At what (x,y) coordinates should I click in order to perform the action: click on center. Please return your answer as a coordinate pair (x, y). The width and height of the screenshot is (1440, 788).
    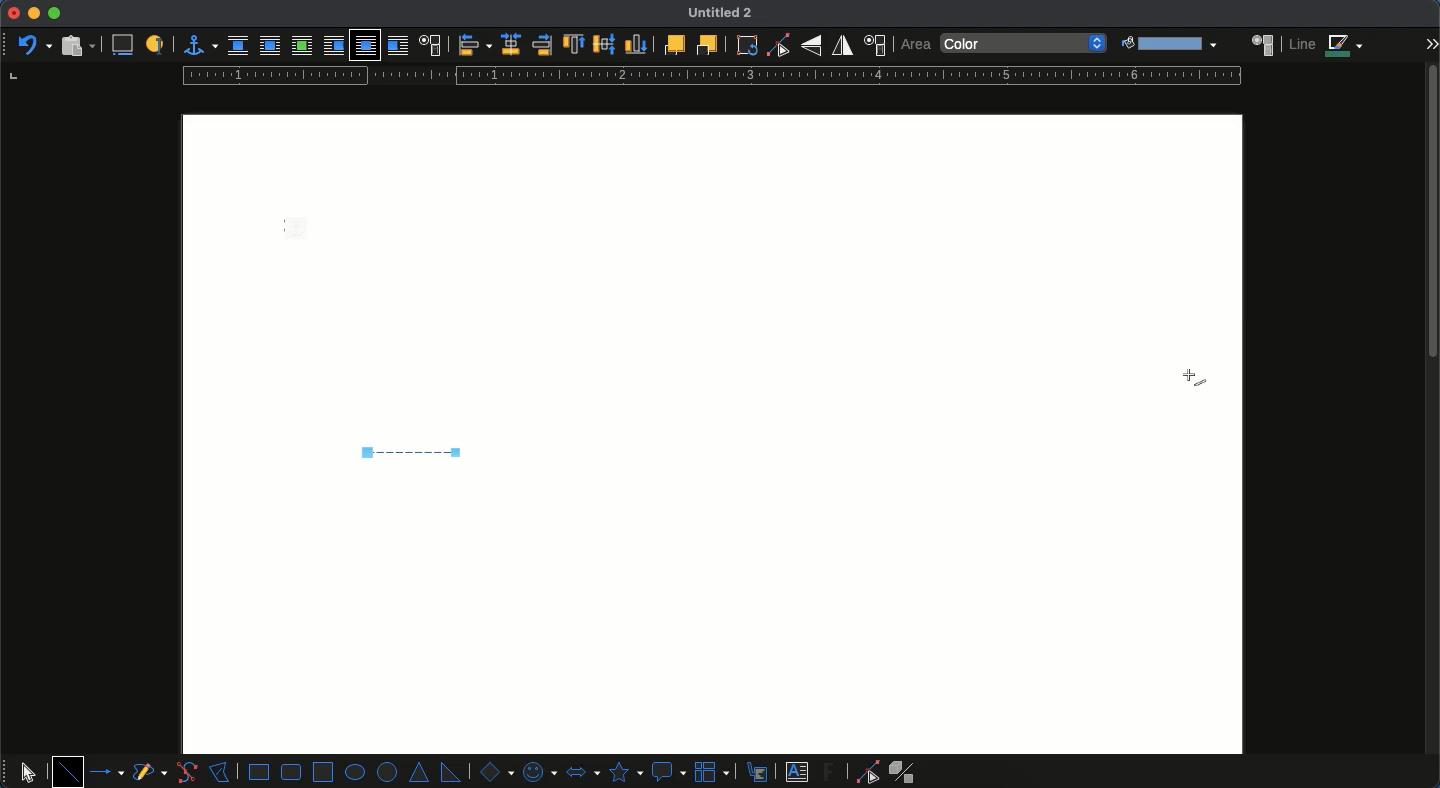
    Looking at the image, I should click on (605, 42).